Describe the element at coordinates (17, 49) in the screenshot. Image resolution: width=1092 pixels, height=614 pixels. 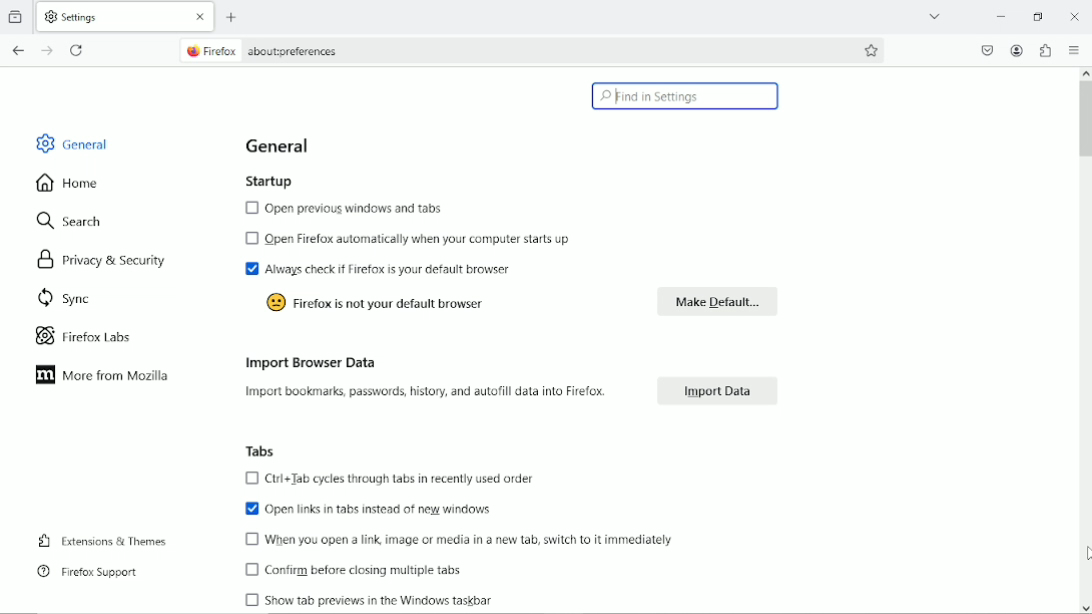
I see `go back` at that location.